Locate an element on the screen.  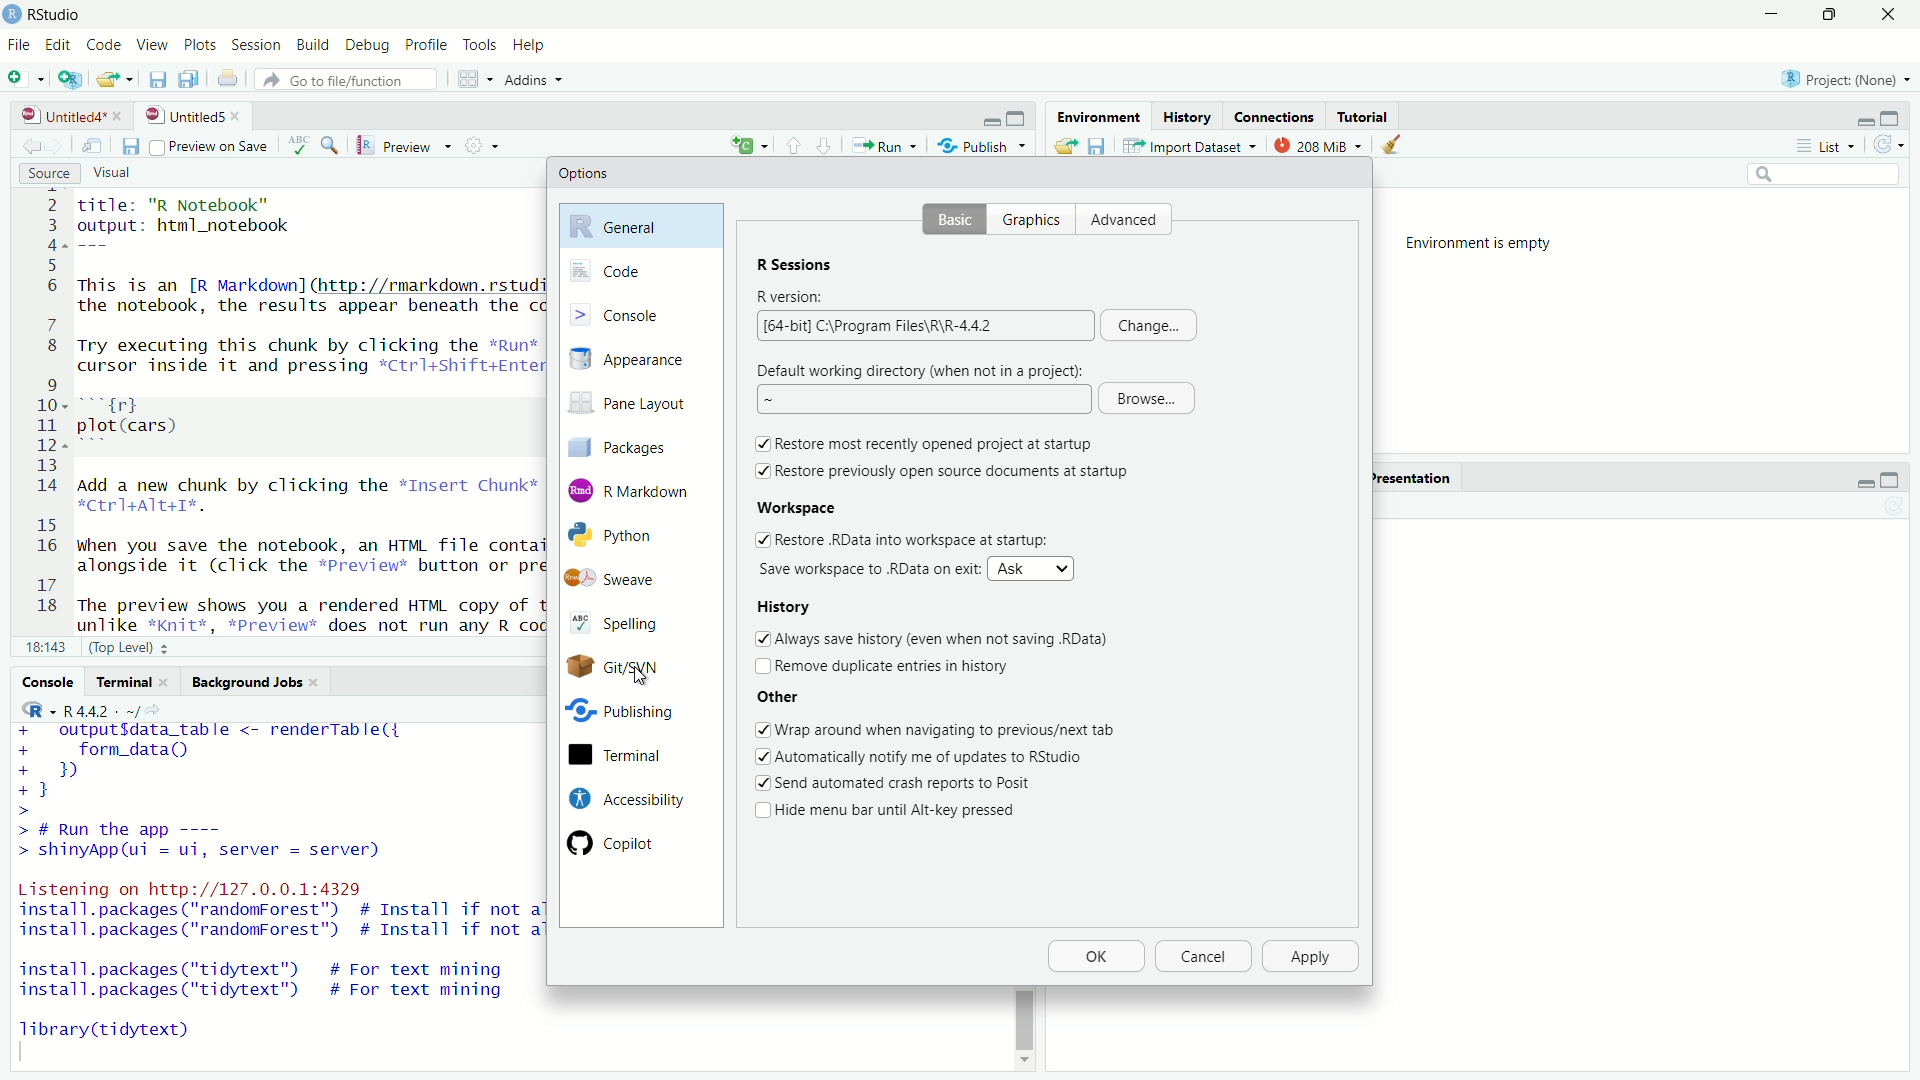
Addins is located at coordinates (538, 80).